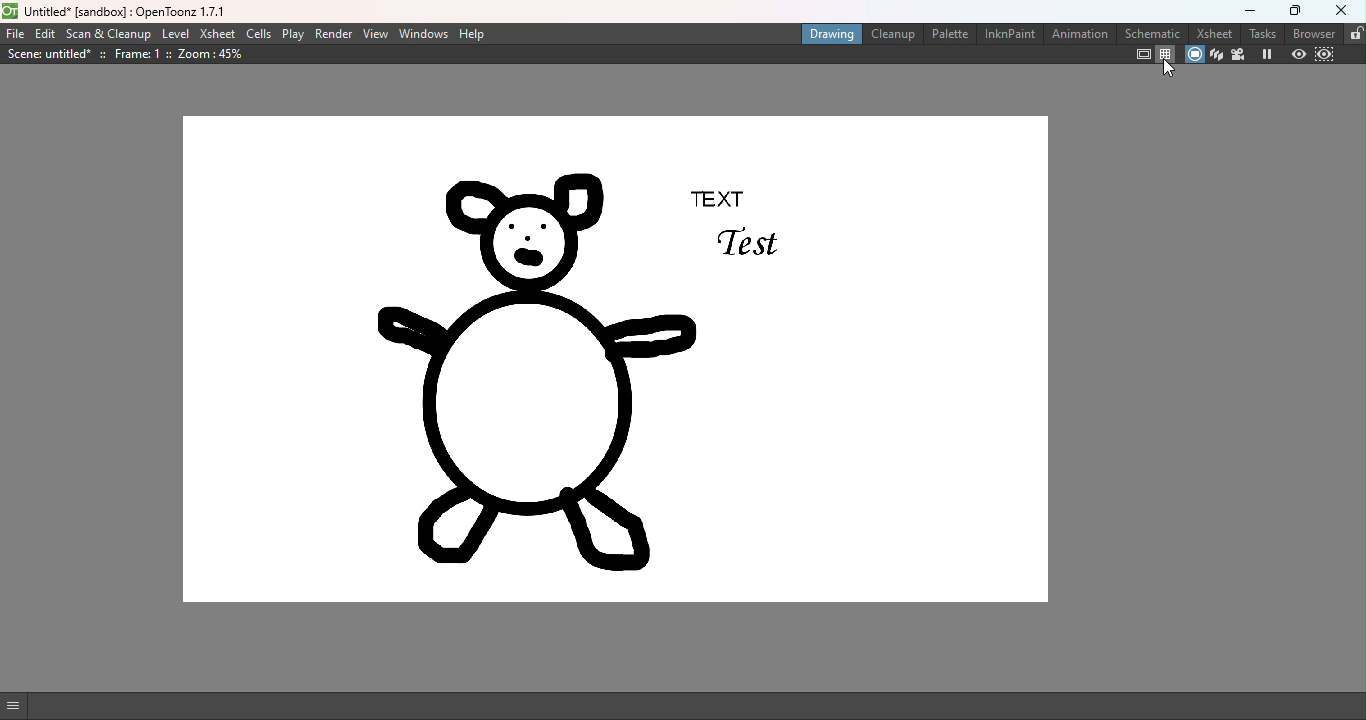 This screenshot has width=1366, height=720. Describe the element at coordinates (1353, 32) in the screenshot. I see `Lock rooms tab` at that location.